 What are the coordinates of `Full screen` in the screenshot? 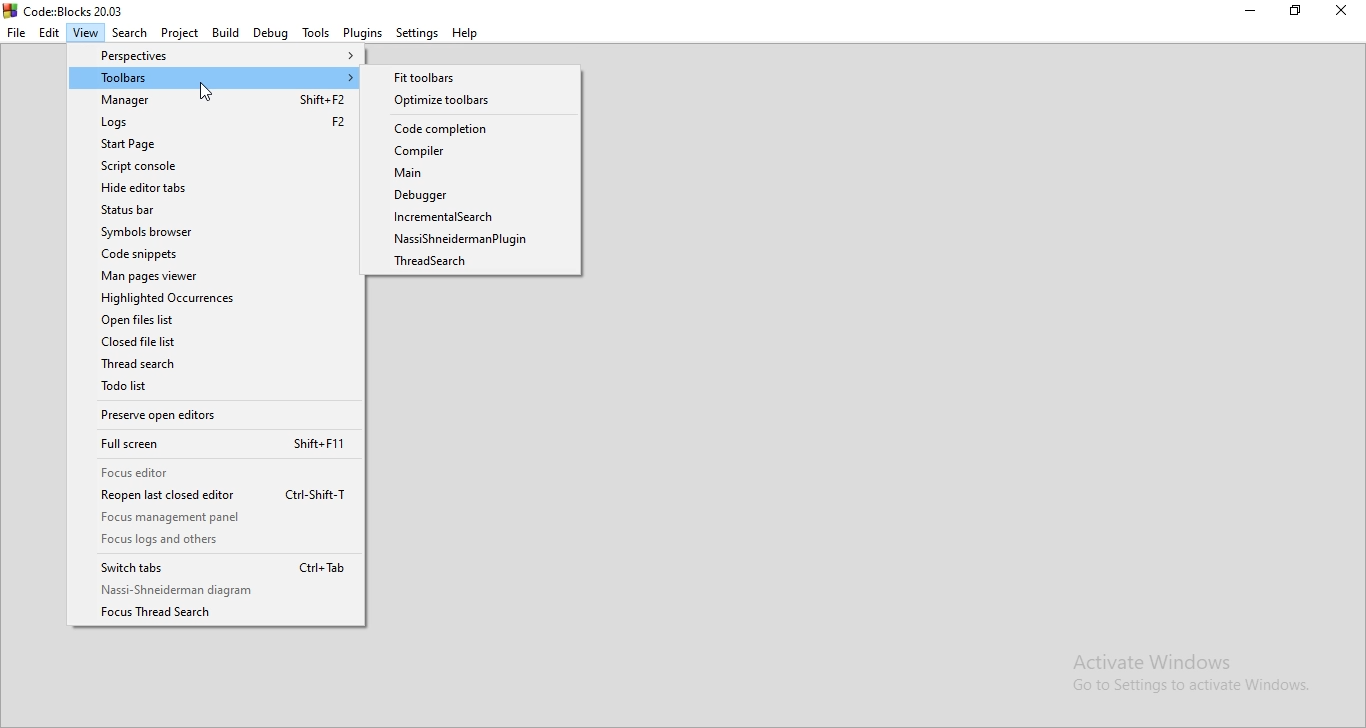 It's located at (215, 445).